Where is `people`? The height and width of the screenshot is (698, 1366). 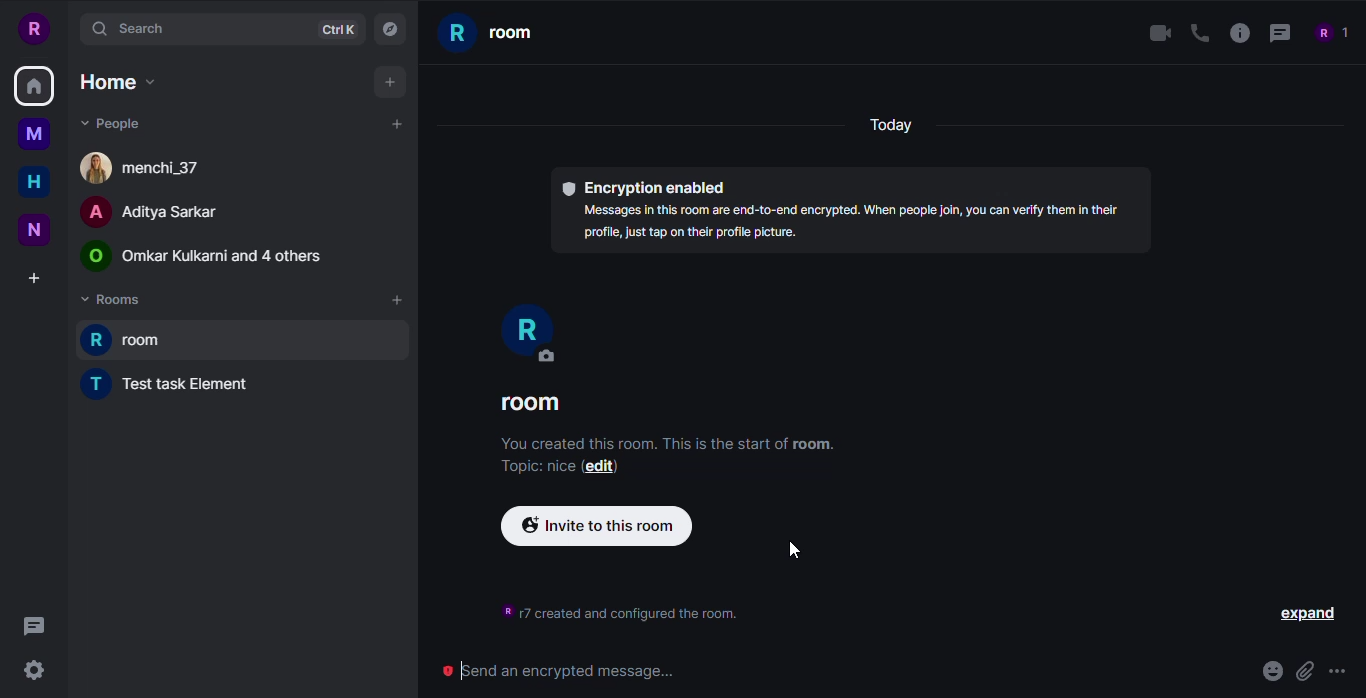 people is located at coordinates (112, 122).